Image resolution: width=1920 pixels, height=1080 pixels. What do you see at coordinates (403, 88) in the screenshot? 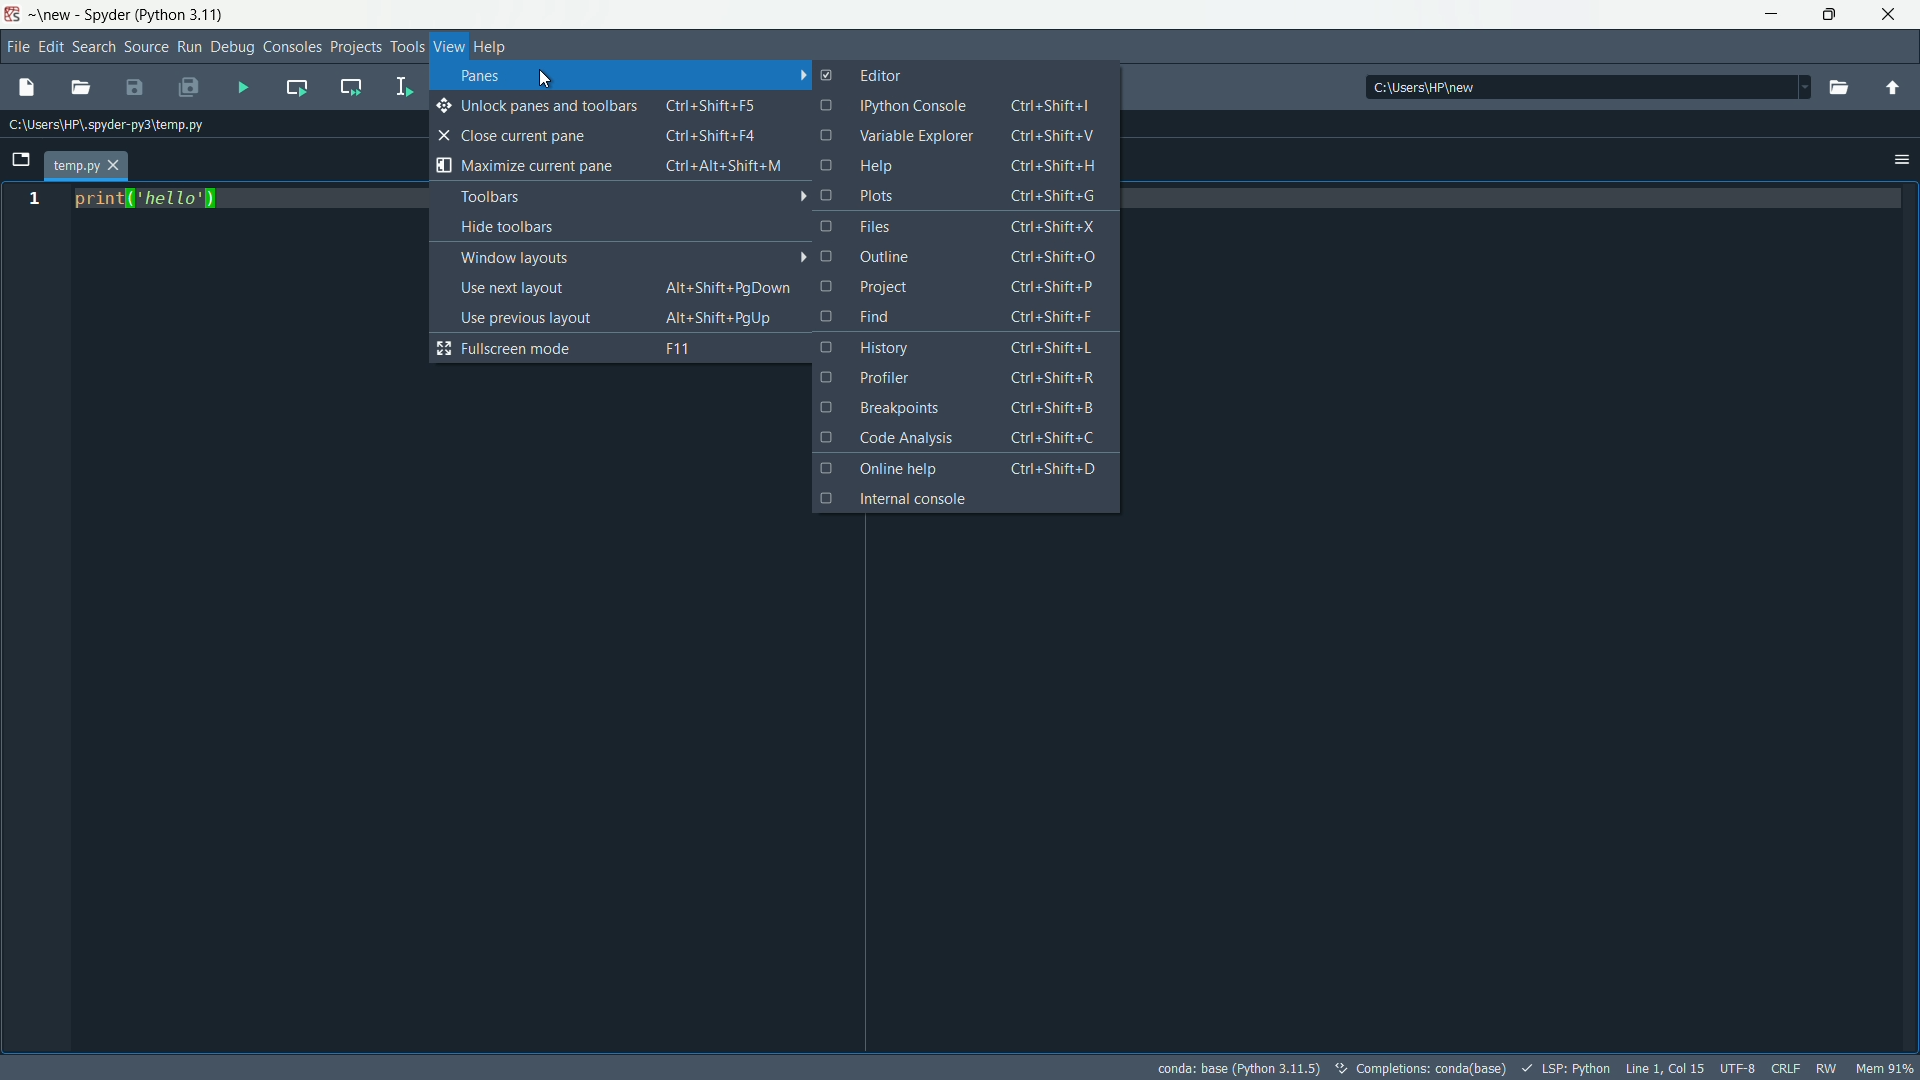
I see `run selection` at bounding box center [403, 88].